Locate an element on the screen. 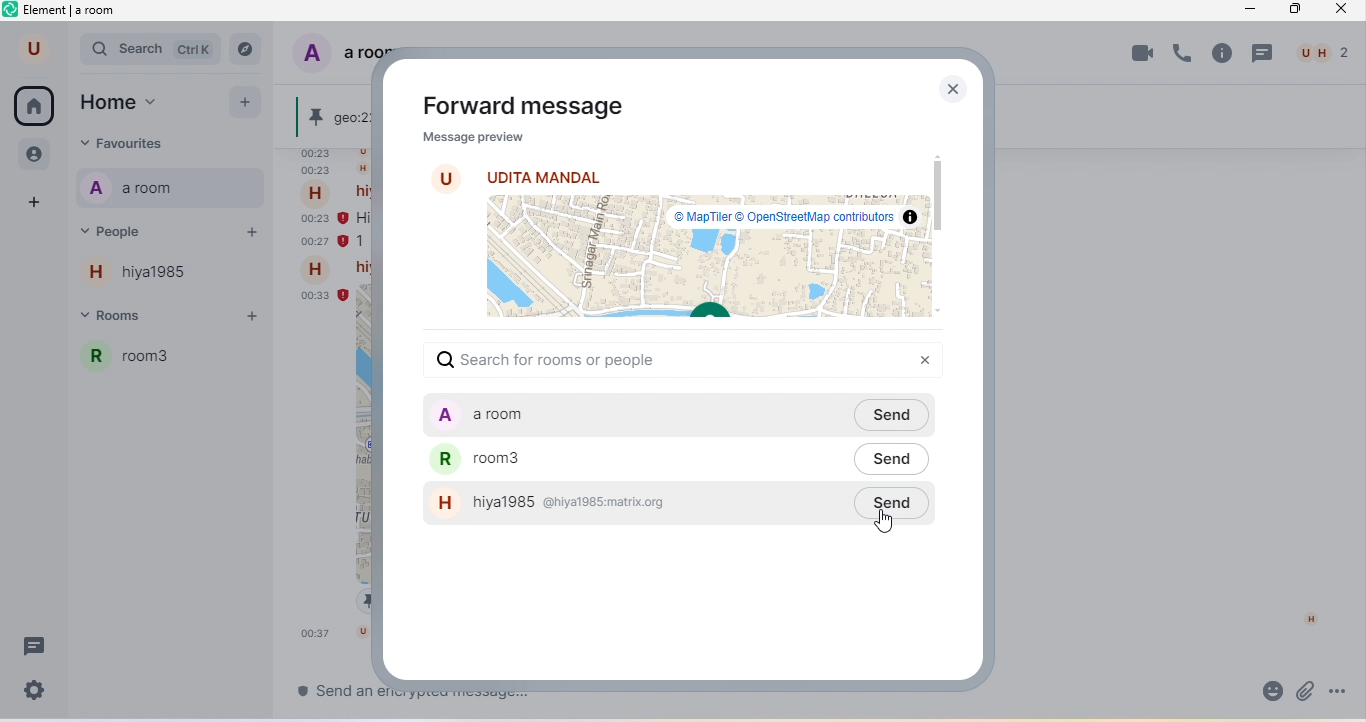 The width and height of the screenshot is (1366, 722). search is located at coordinates (152, 51).